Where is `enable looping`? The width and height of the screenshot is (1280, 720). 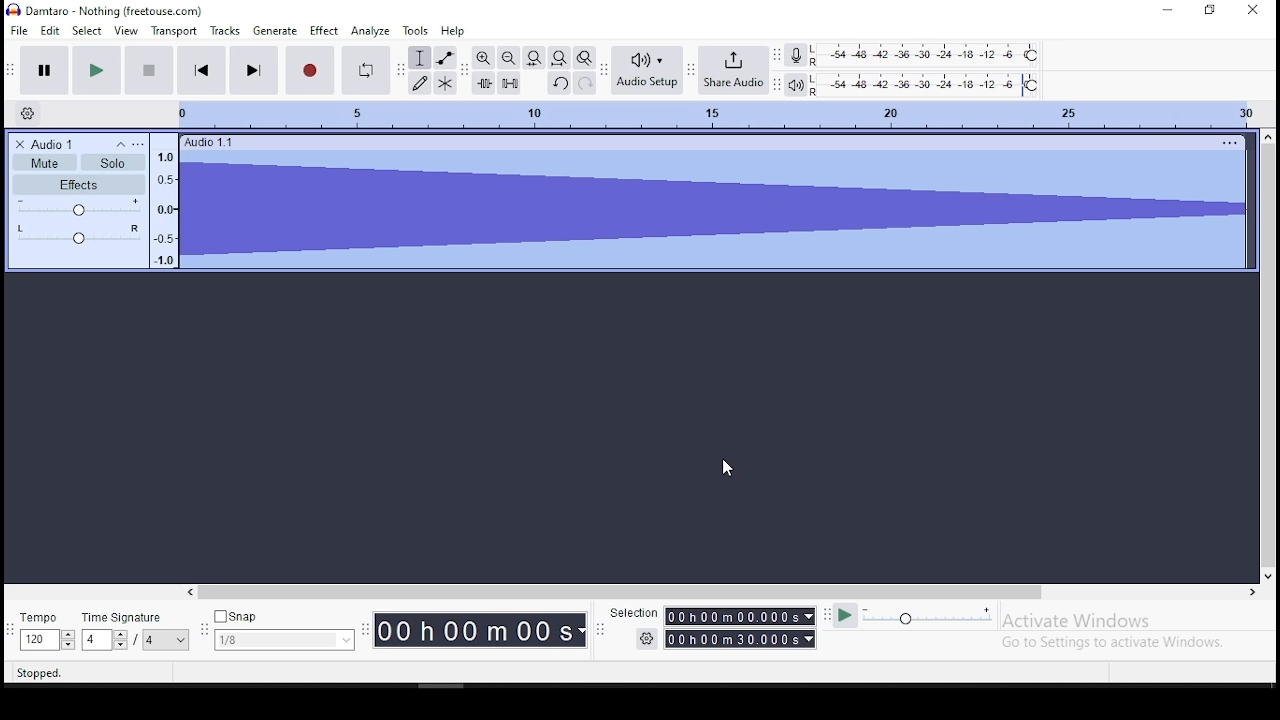
enable looping is located at coordinates (365, 70).